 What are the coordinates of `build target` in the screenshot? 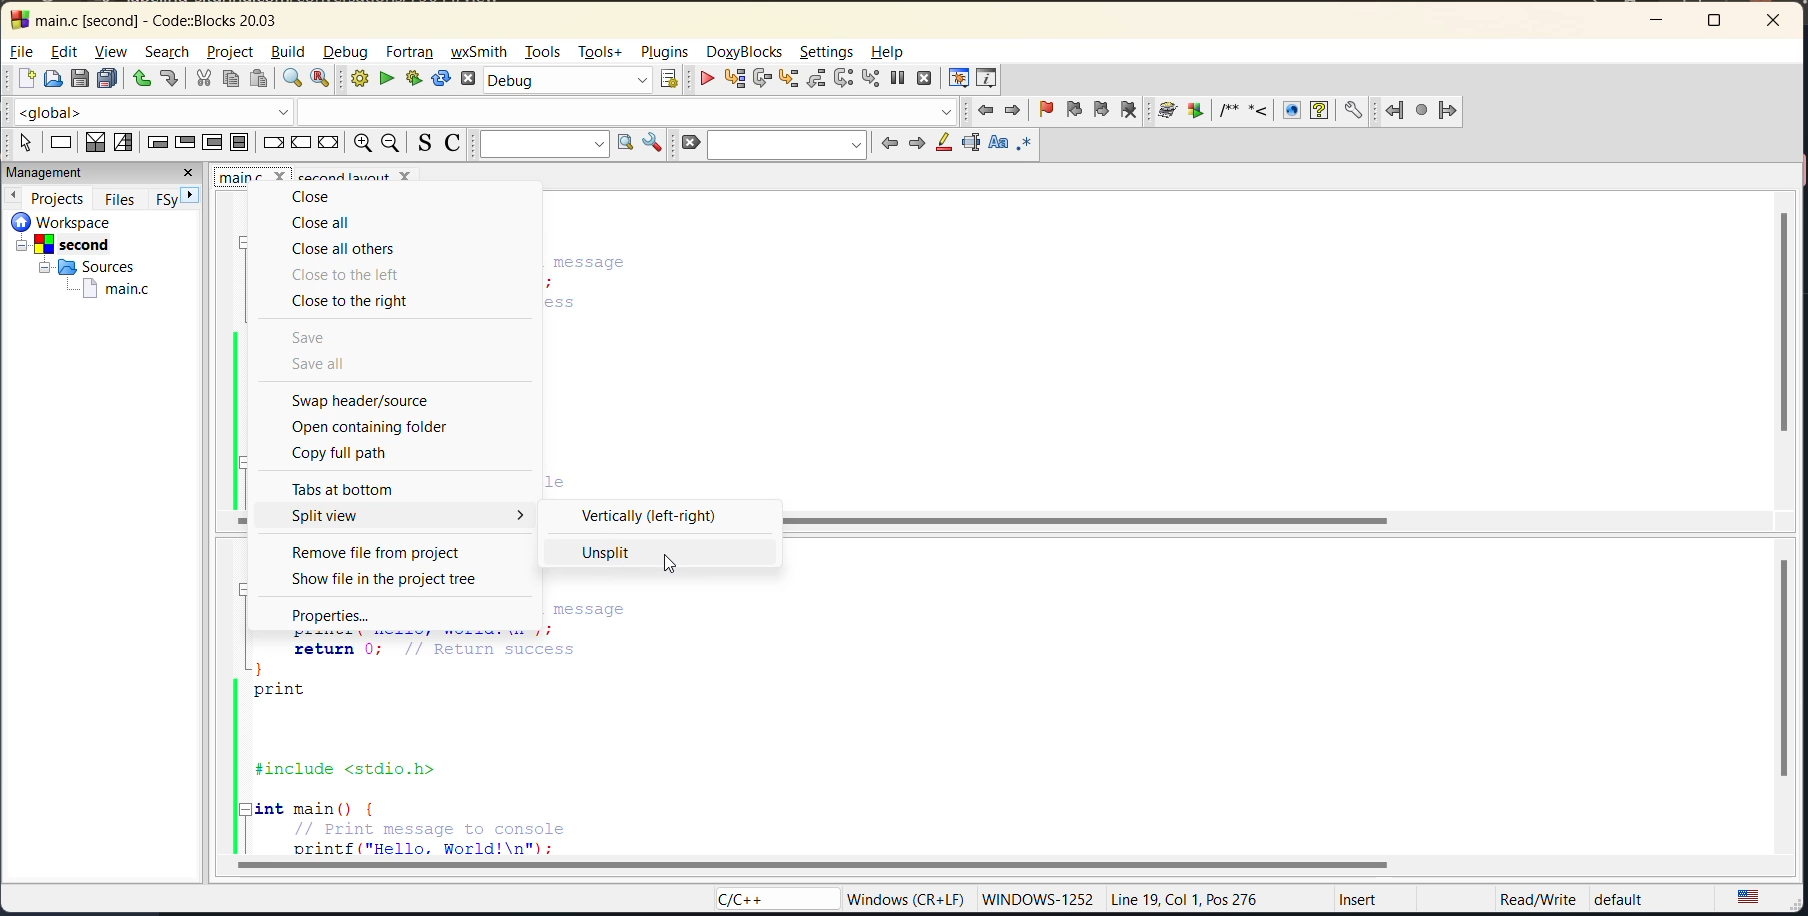 It's located at (569, 82).